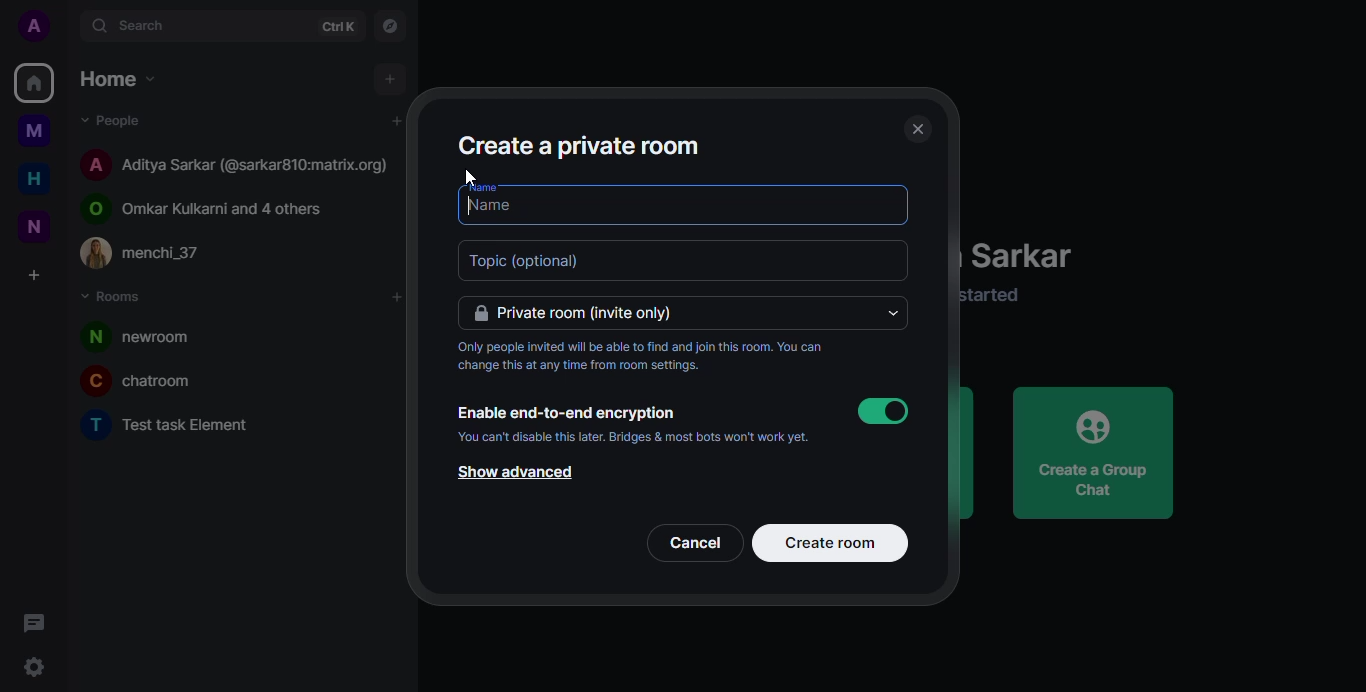 The height and width of the screenshot is (692, 1366). What do you see at coordinates (890, 313) in the screenshot?
I see `drop down` at bounding box center [890, 313].